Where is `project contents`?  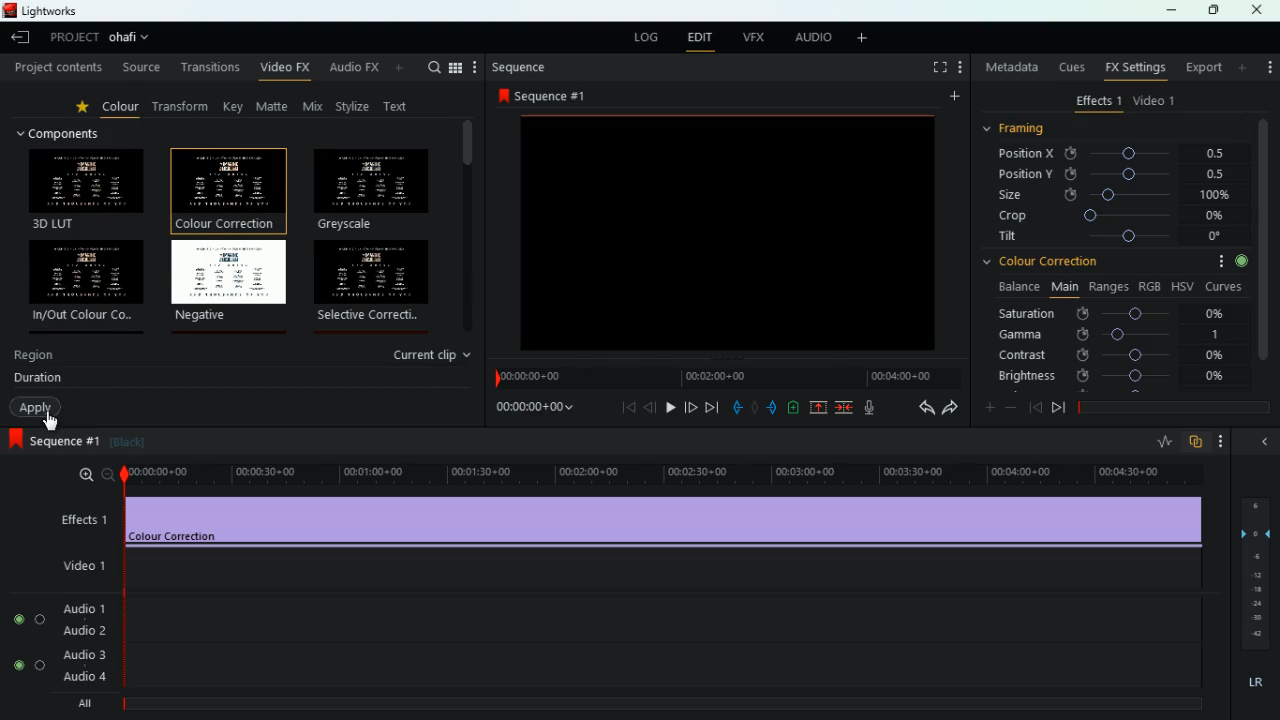
project contents is located at coordinates (57, 68).